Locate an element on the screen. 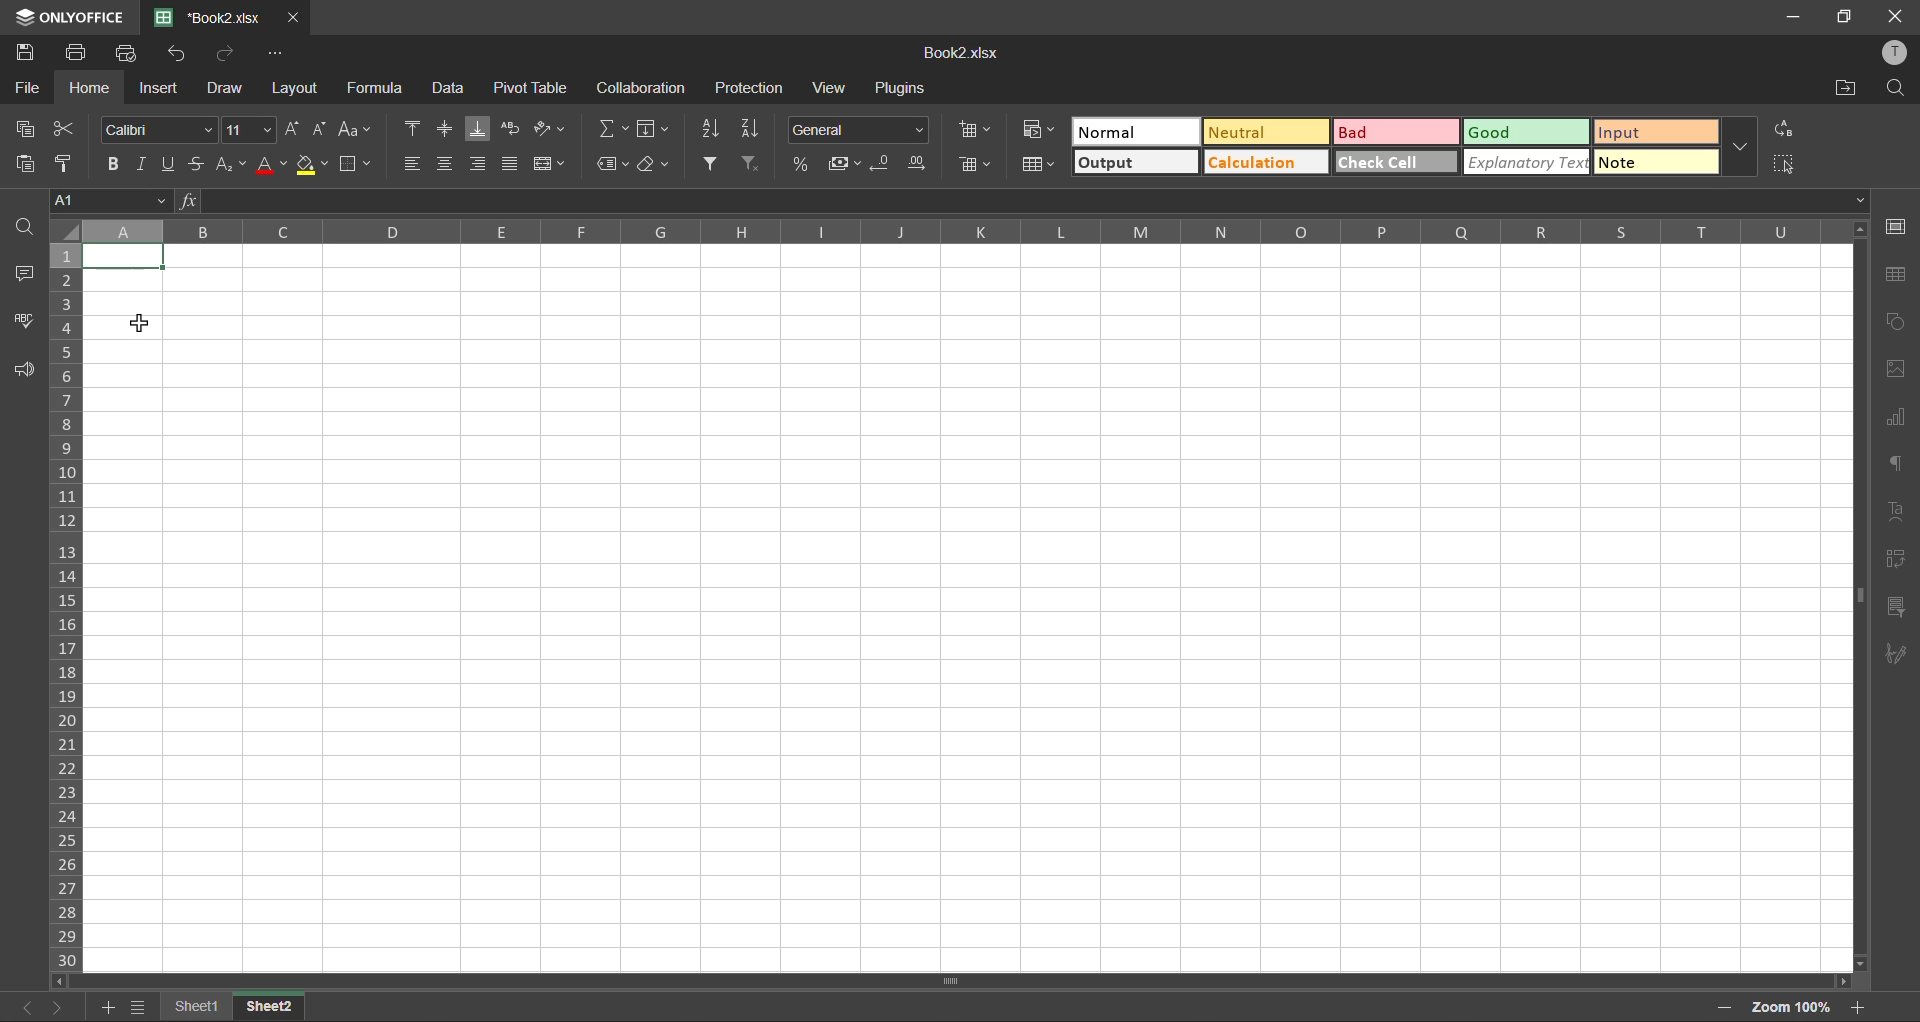 Image resolution: width=1920 pixels, height=1022 pixels. scrollbar is located at coordinates (1859, 600).